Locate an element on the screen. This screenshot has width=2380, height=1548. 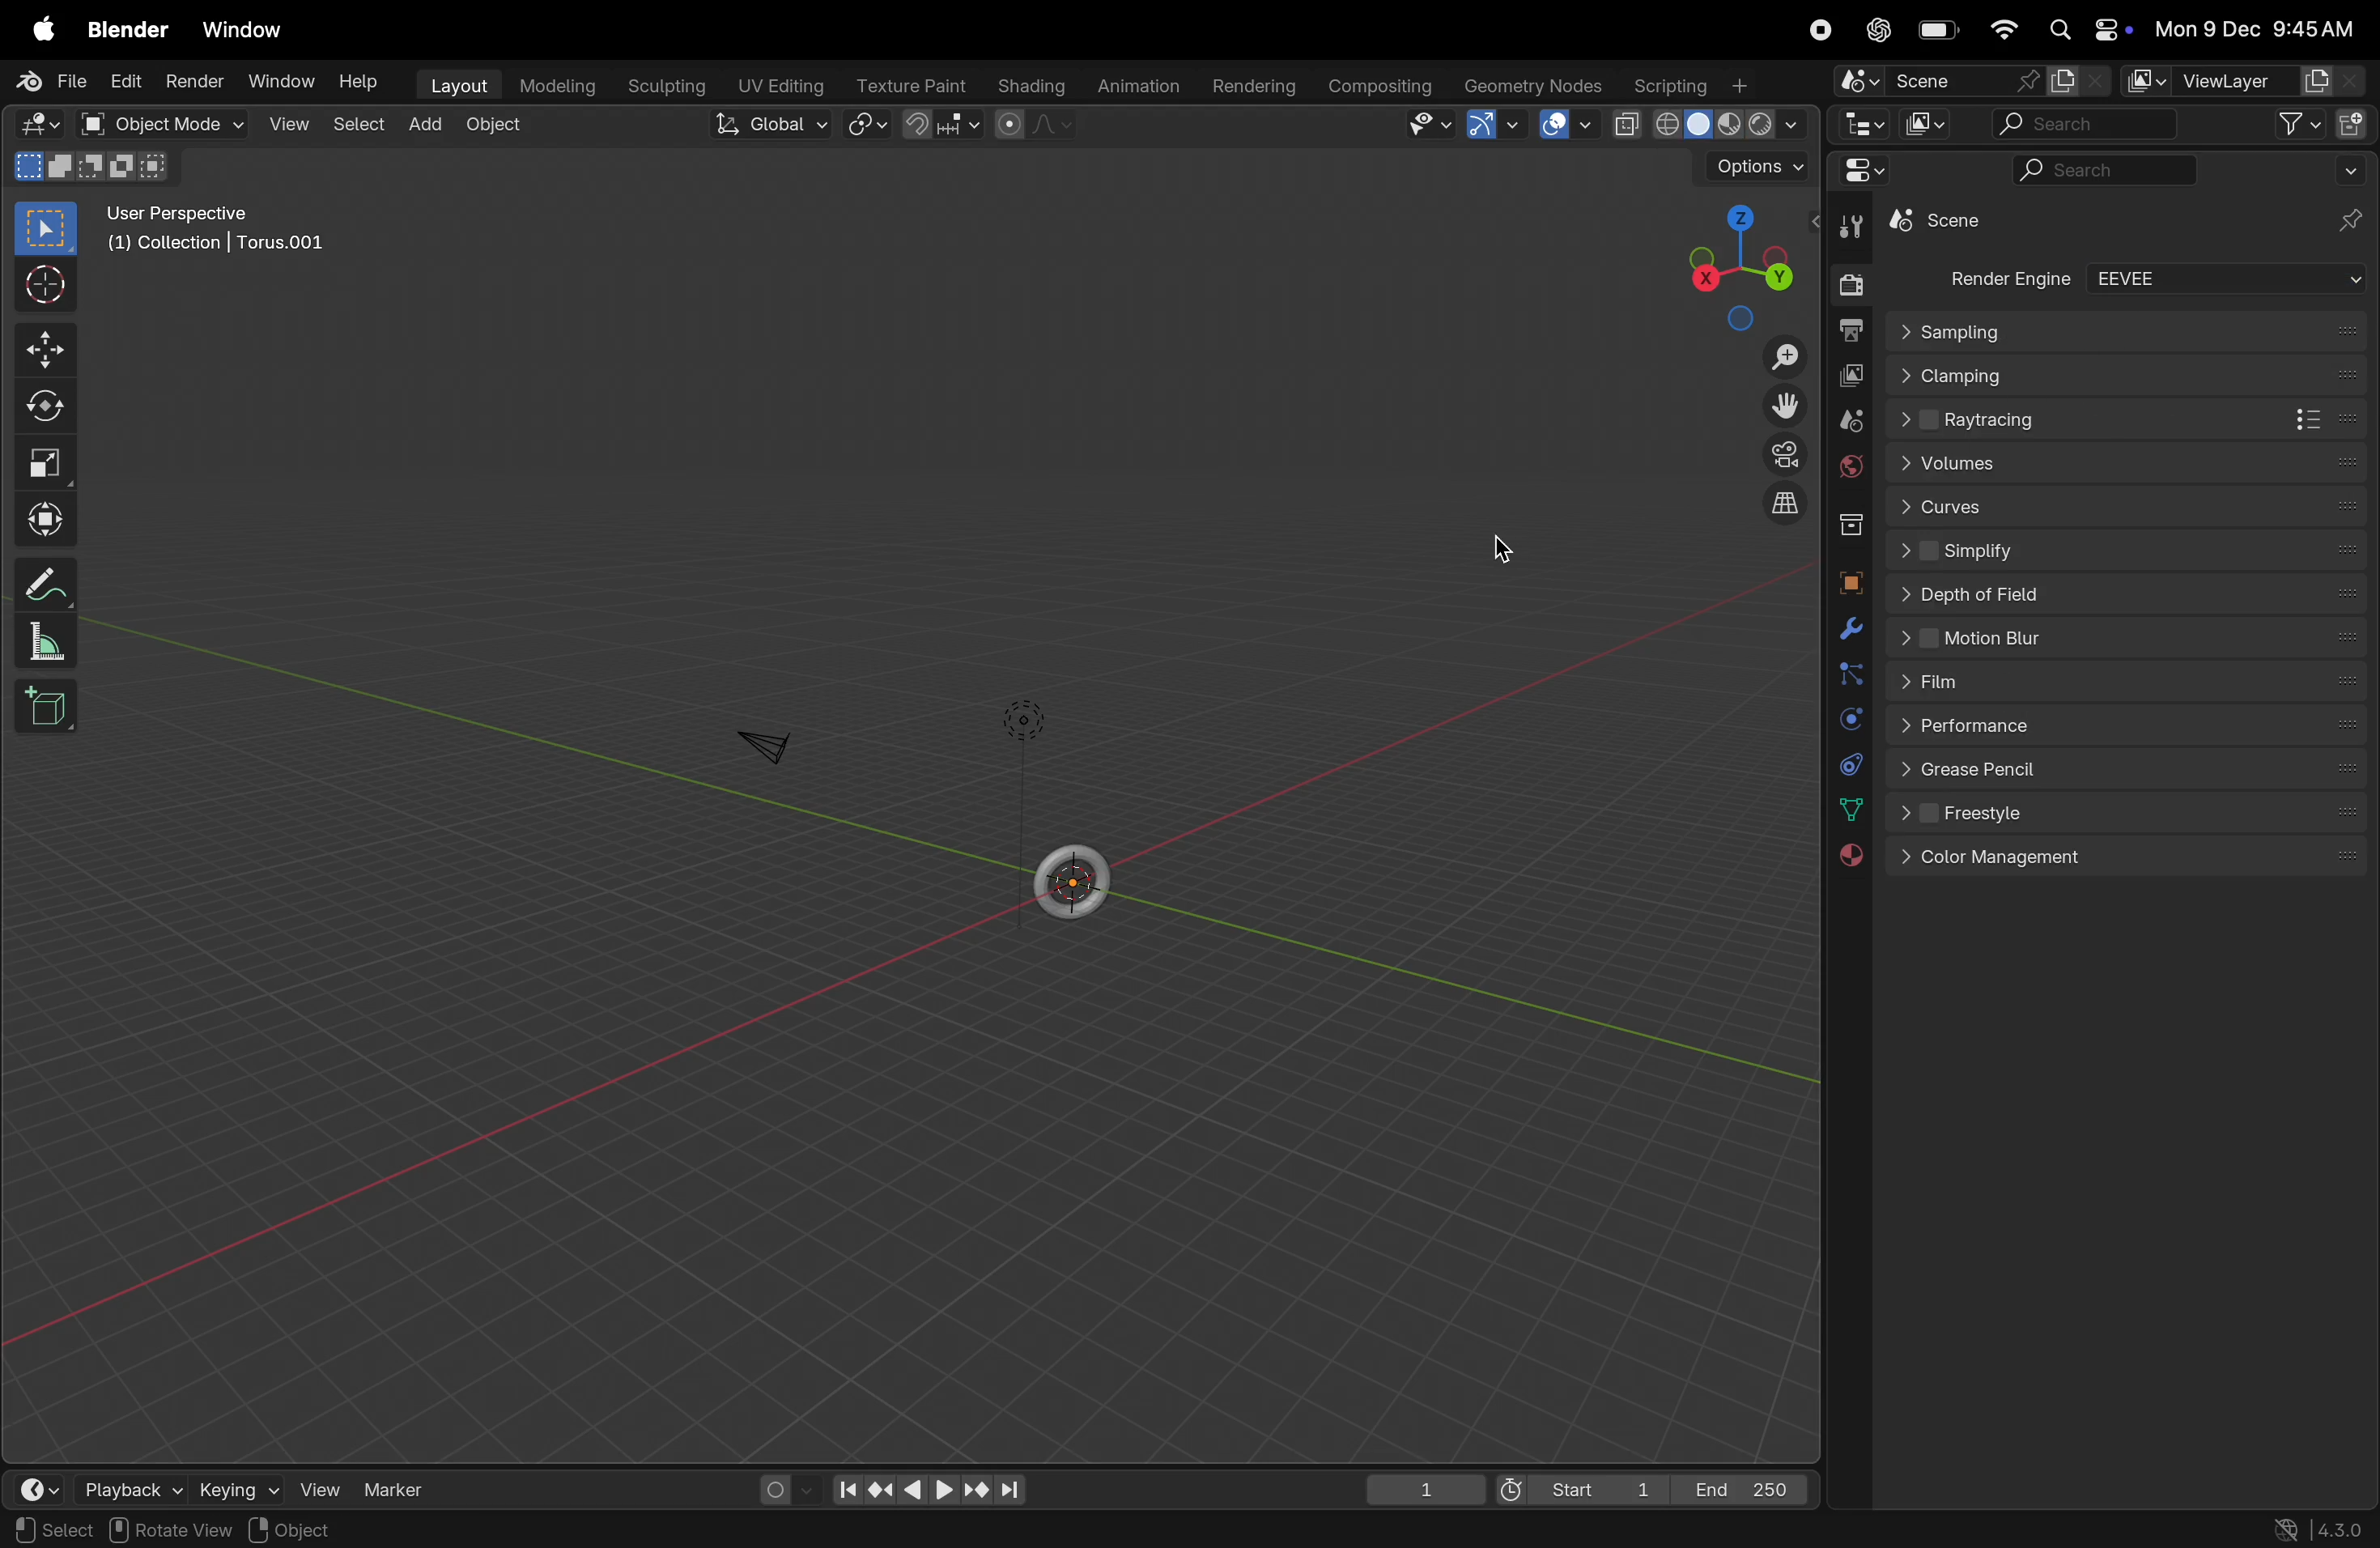
Move is located at coordinates (51, 347).